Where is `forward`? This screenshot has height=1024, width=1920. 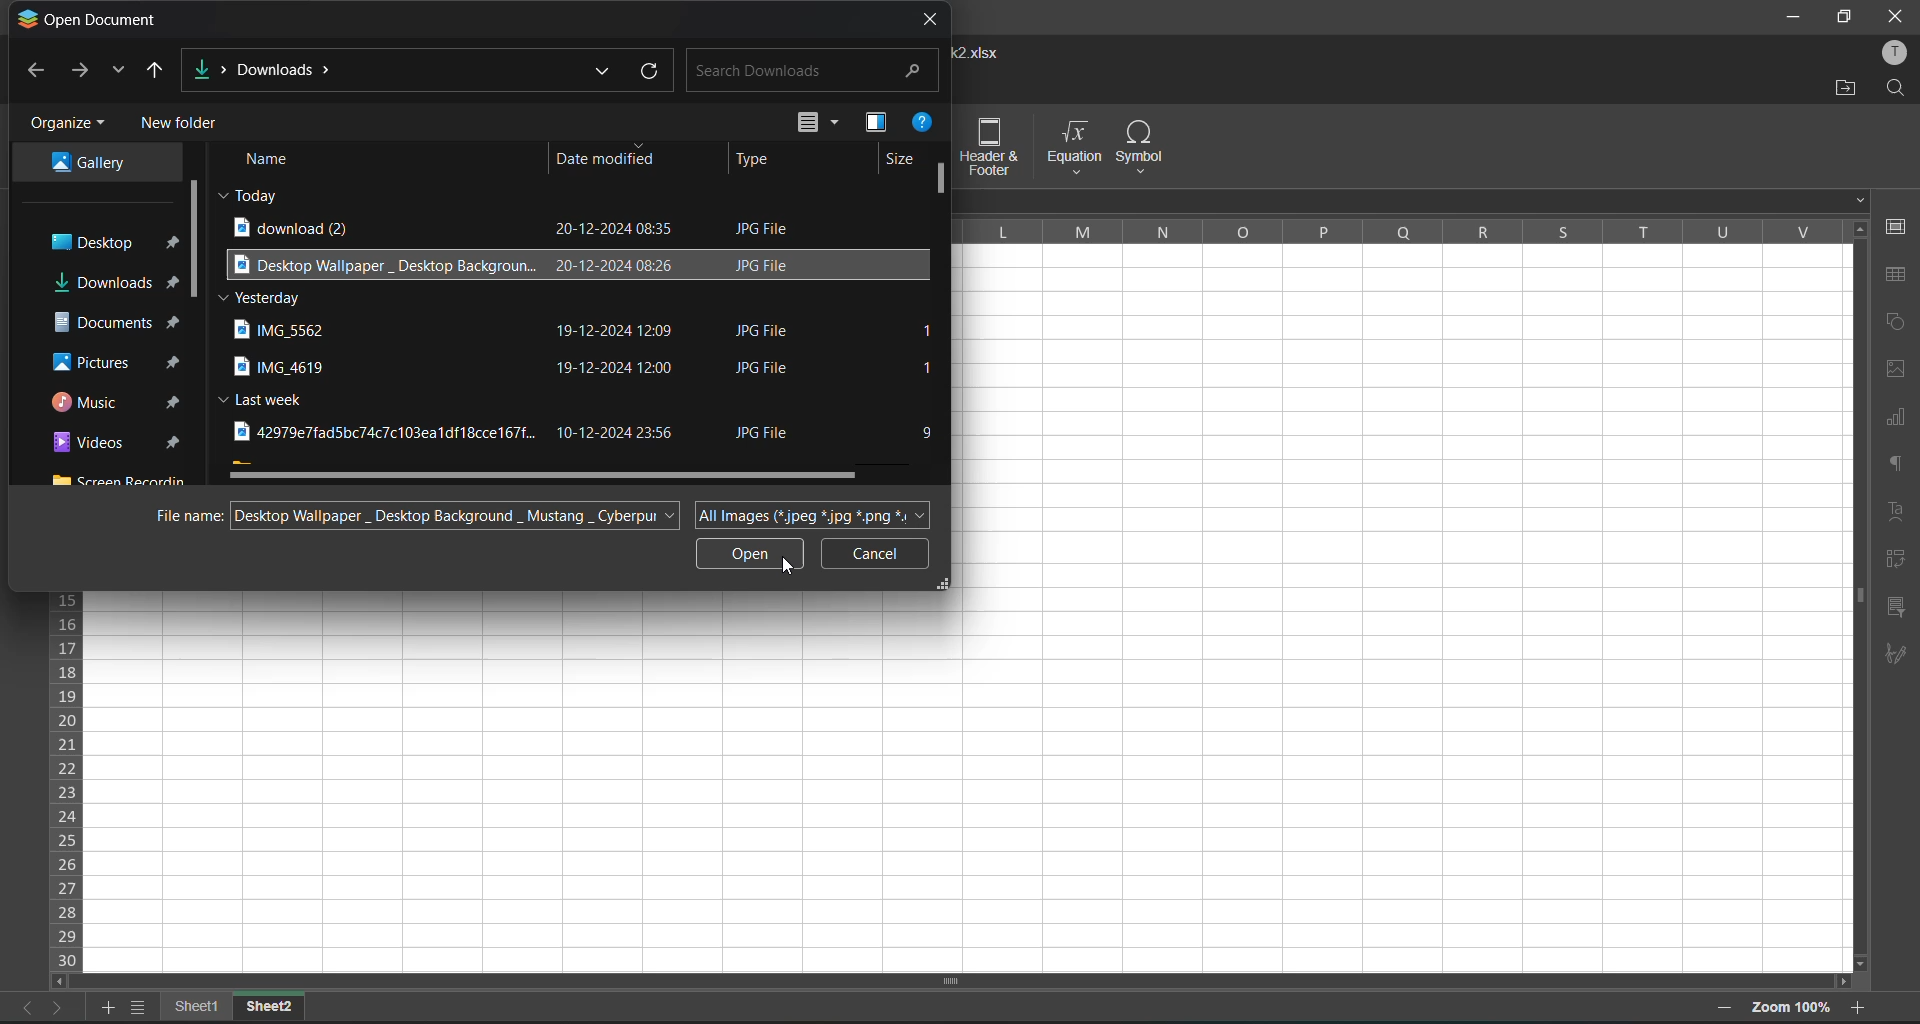 forward is located at coordinates (82, 73).